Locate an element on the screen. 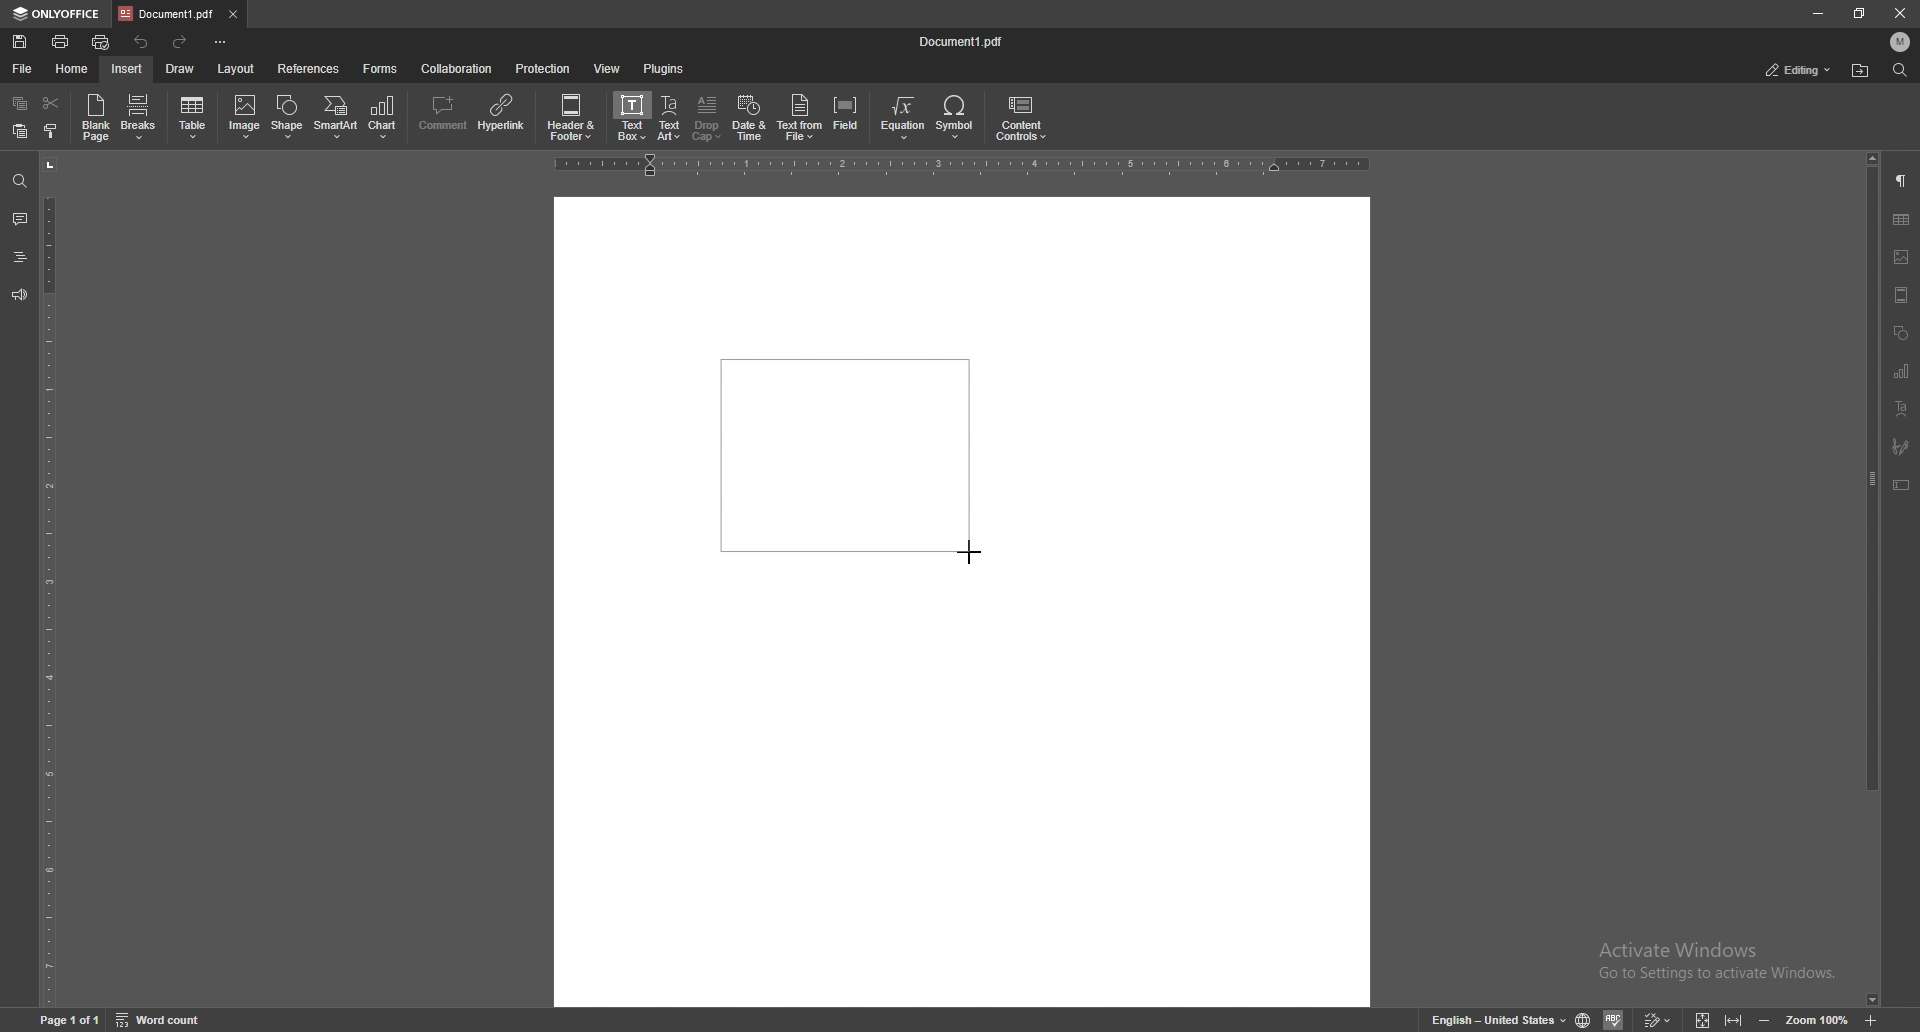  quick print is located at coordinates (101, 43).